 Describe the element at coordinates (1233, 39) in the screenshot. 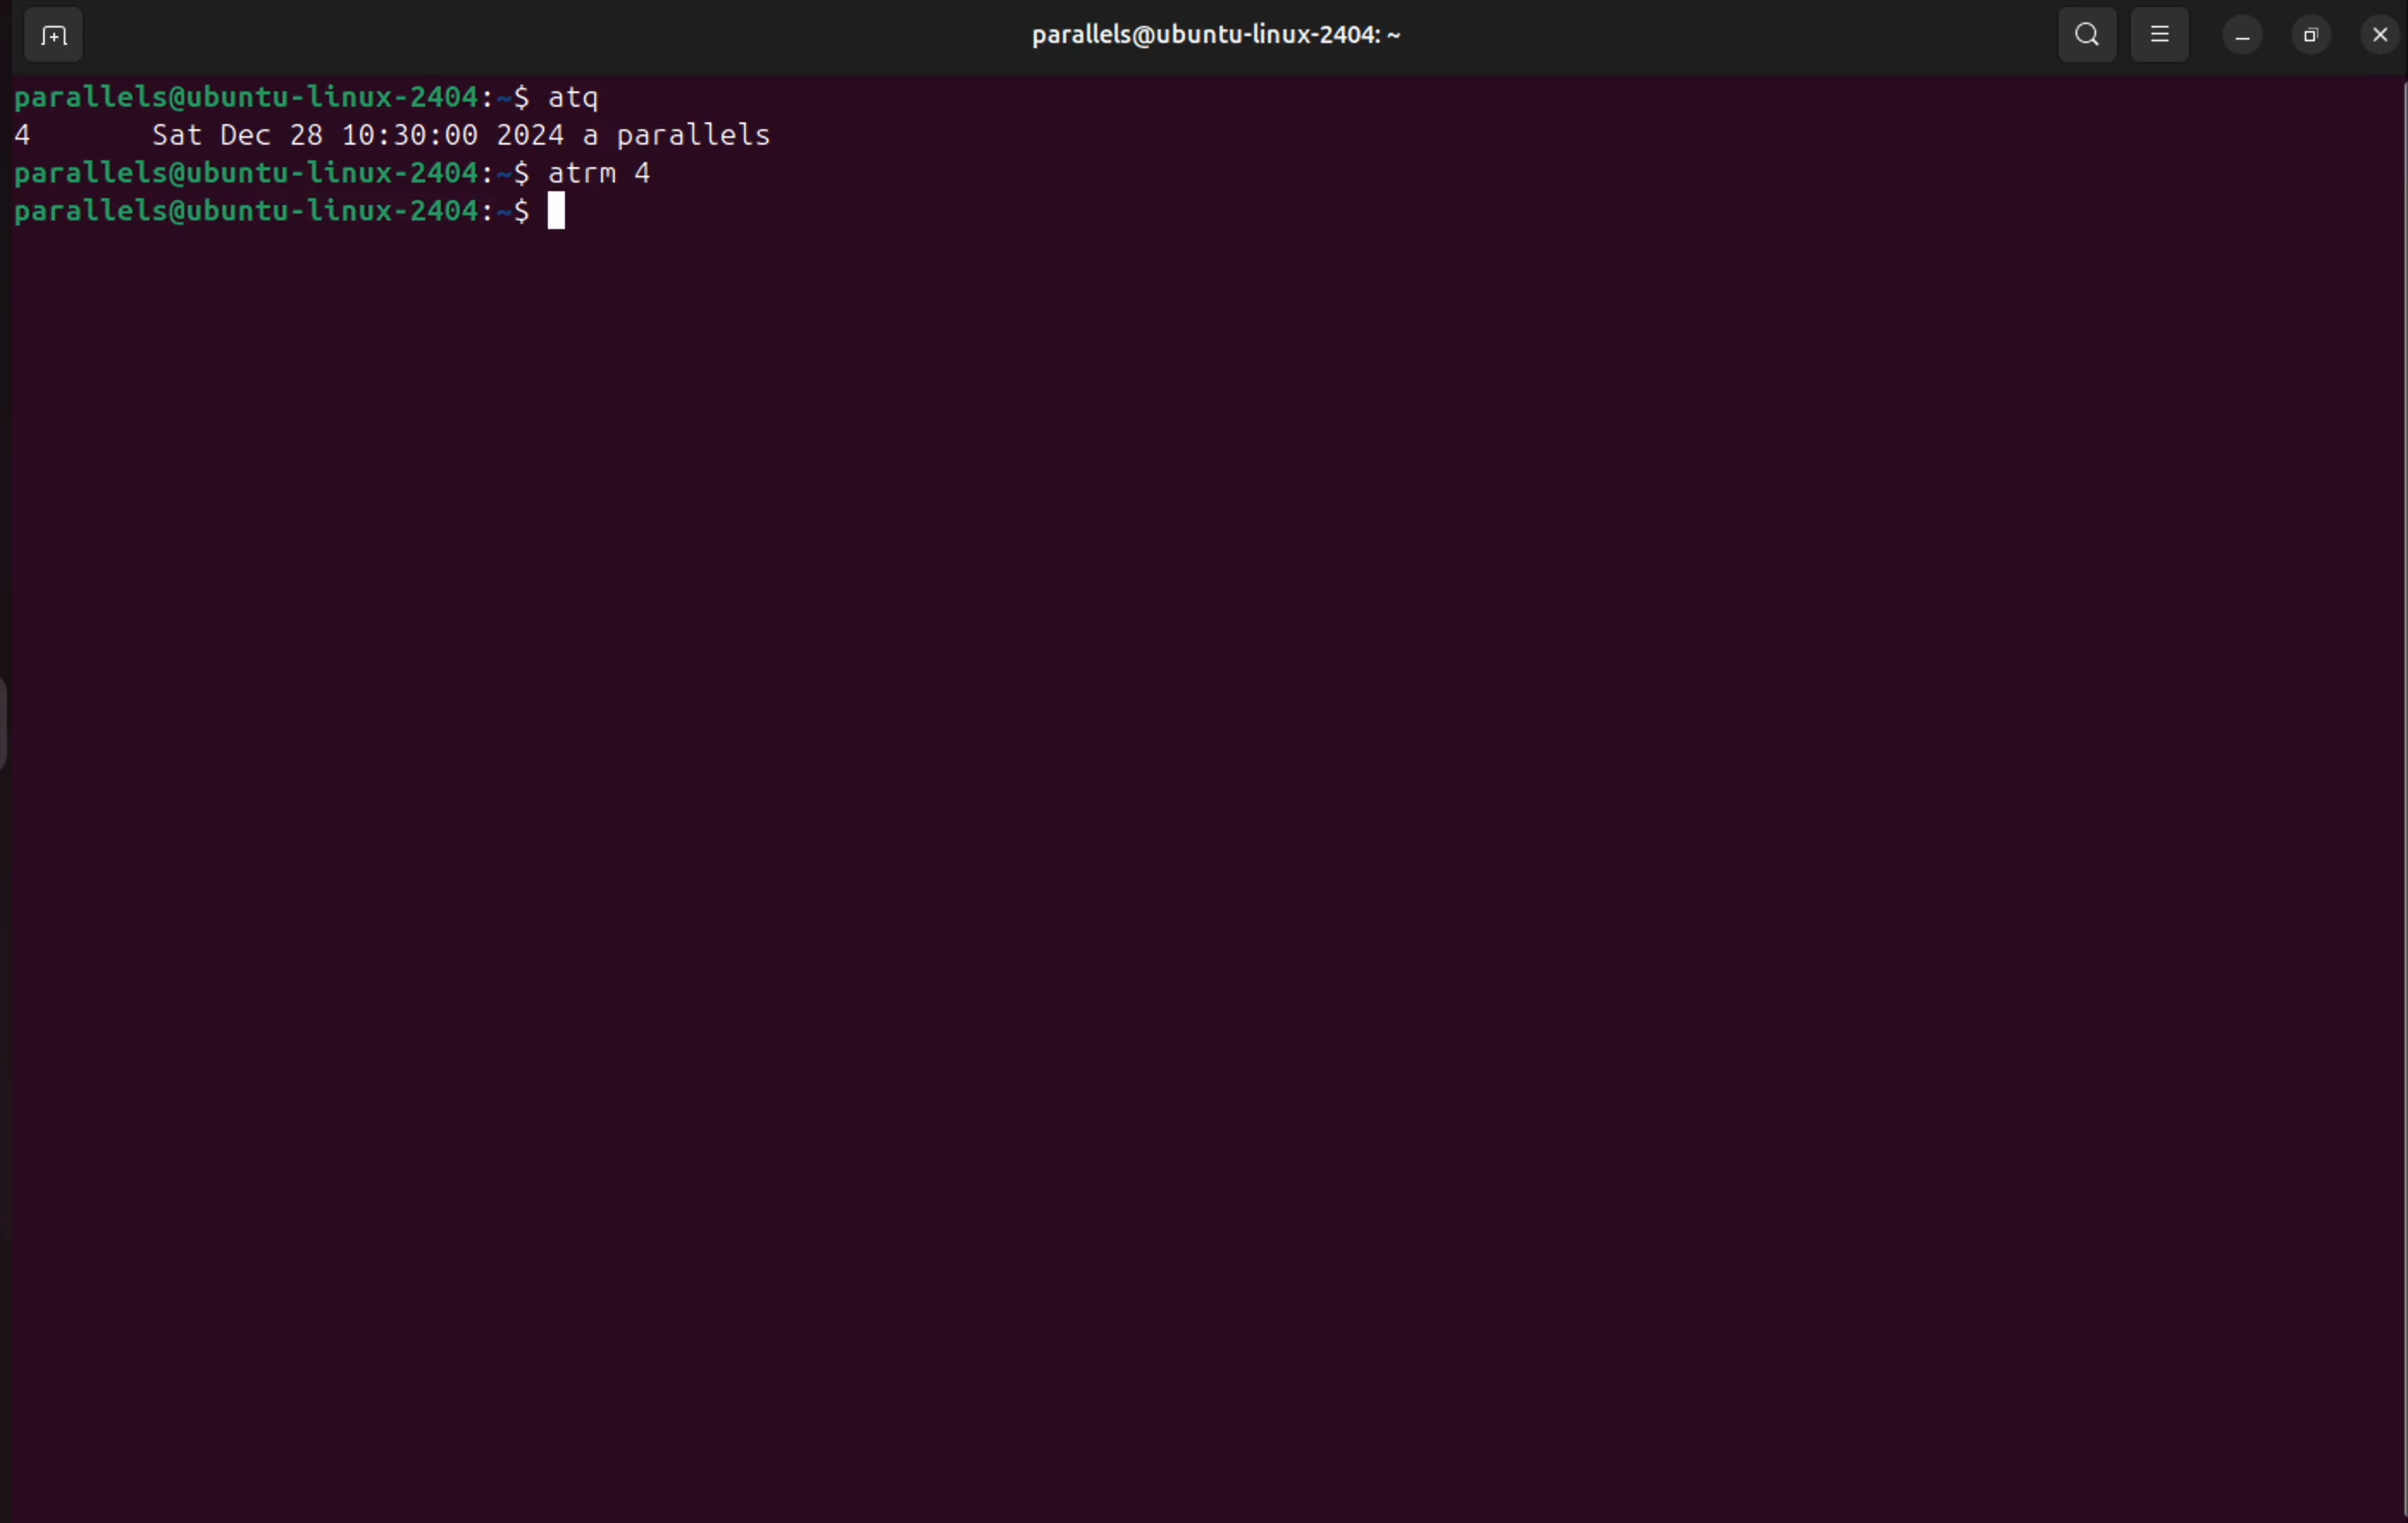

I see `parallels@ uer name` at that location.